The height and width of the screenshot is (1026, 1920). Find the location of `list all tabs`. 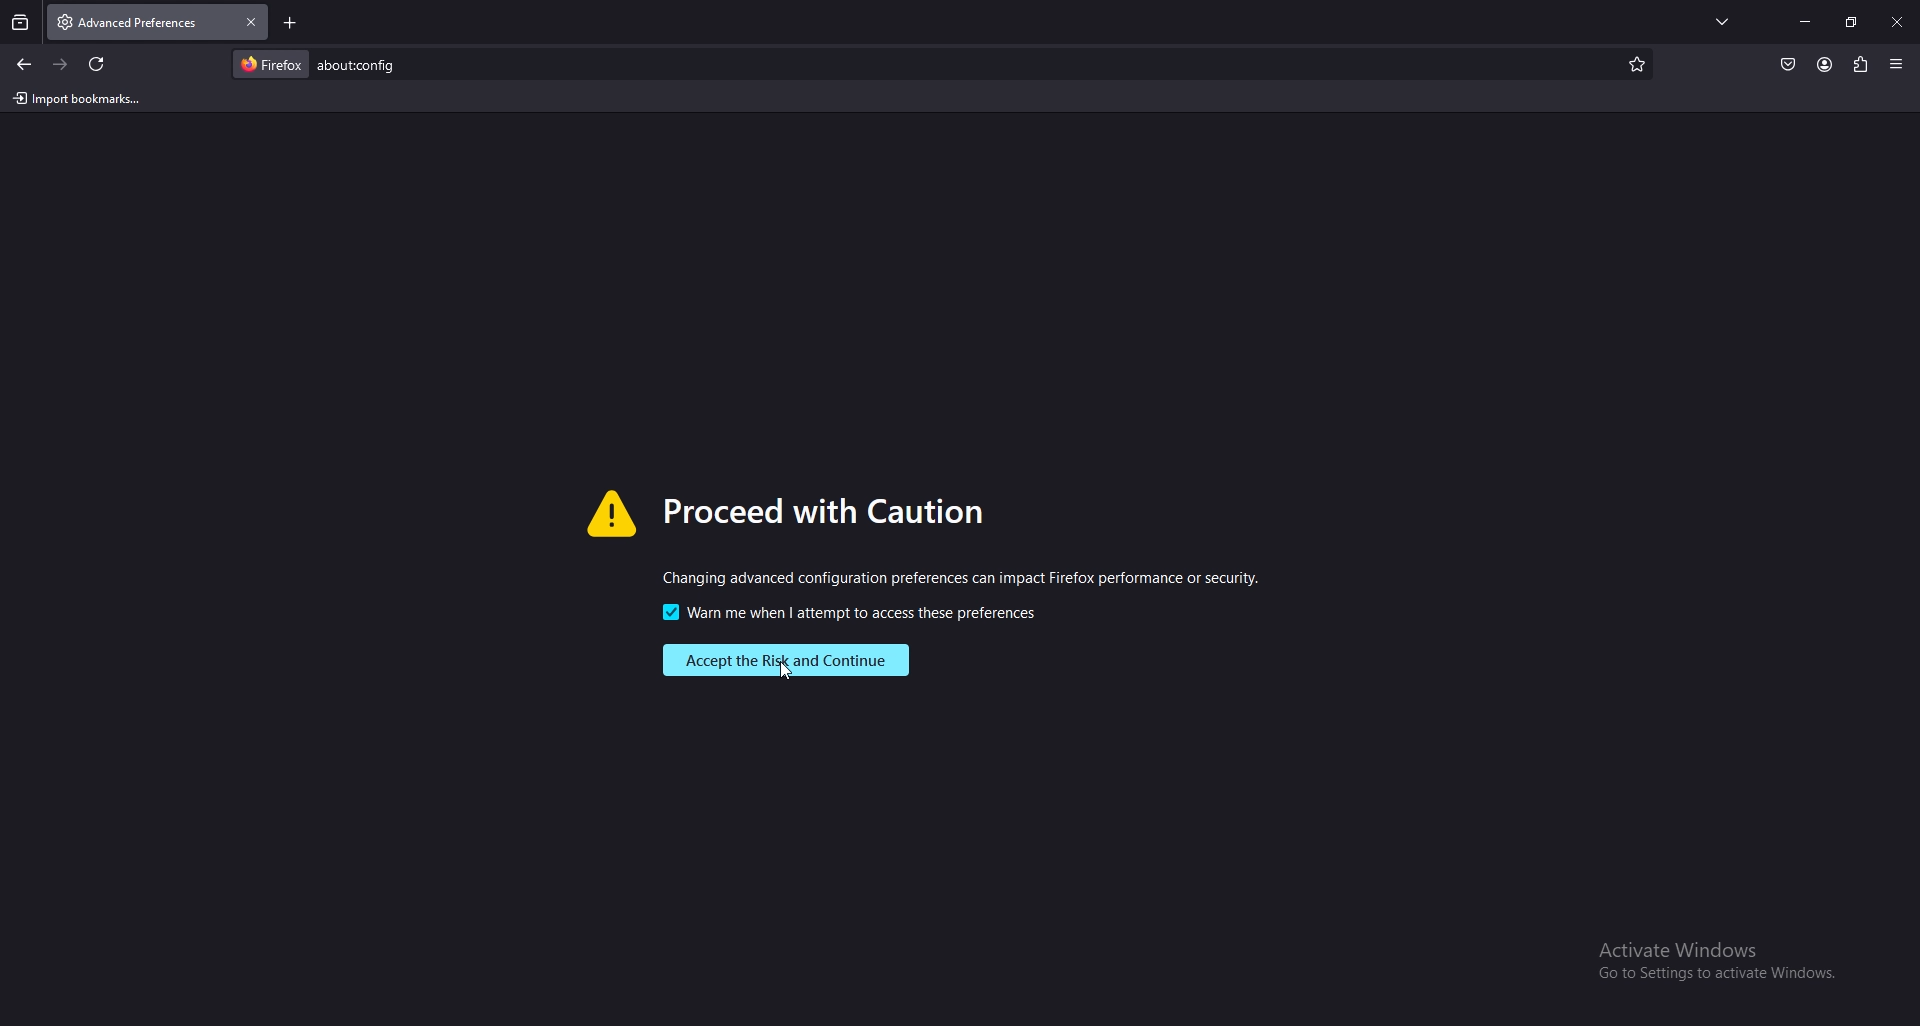

list all tabs is located at coordinates (1724, 20).